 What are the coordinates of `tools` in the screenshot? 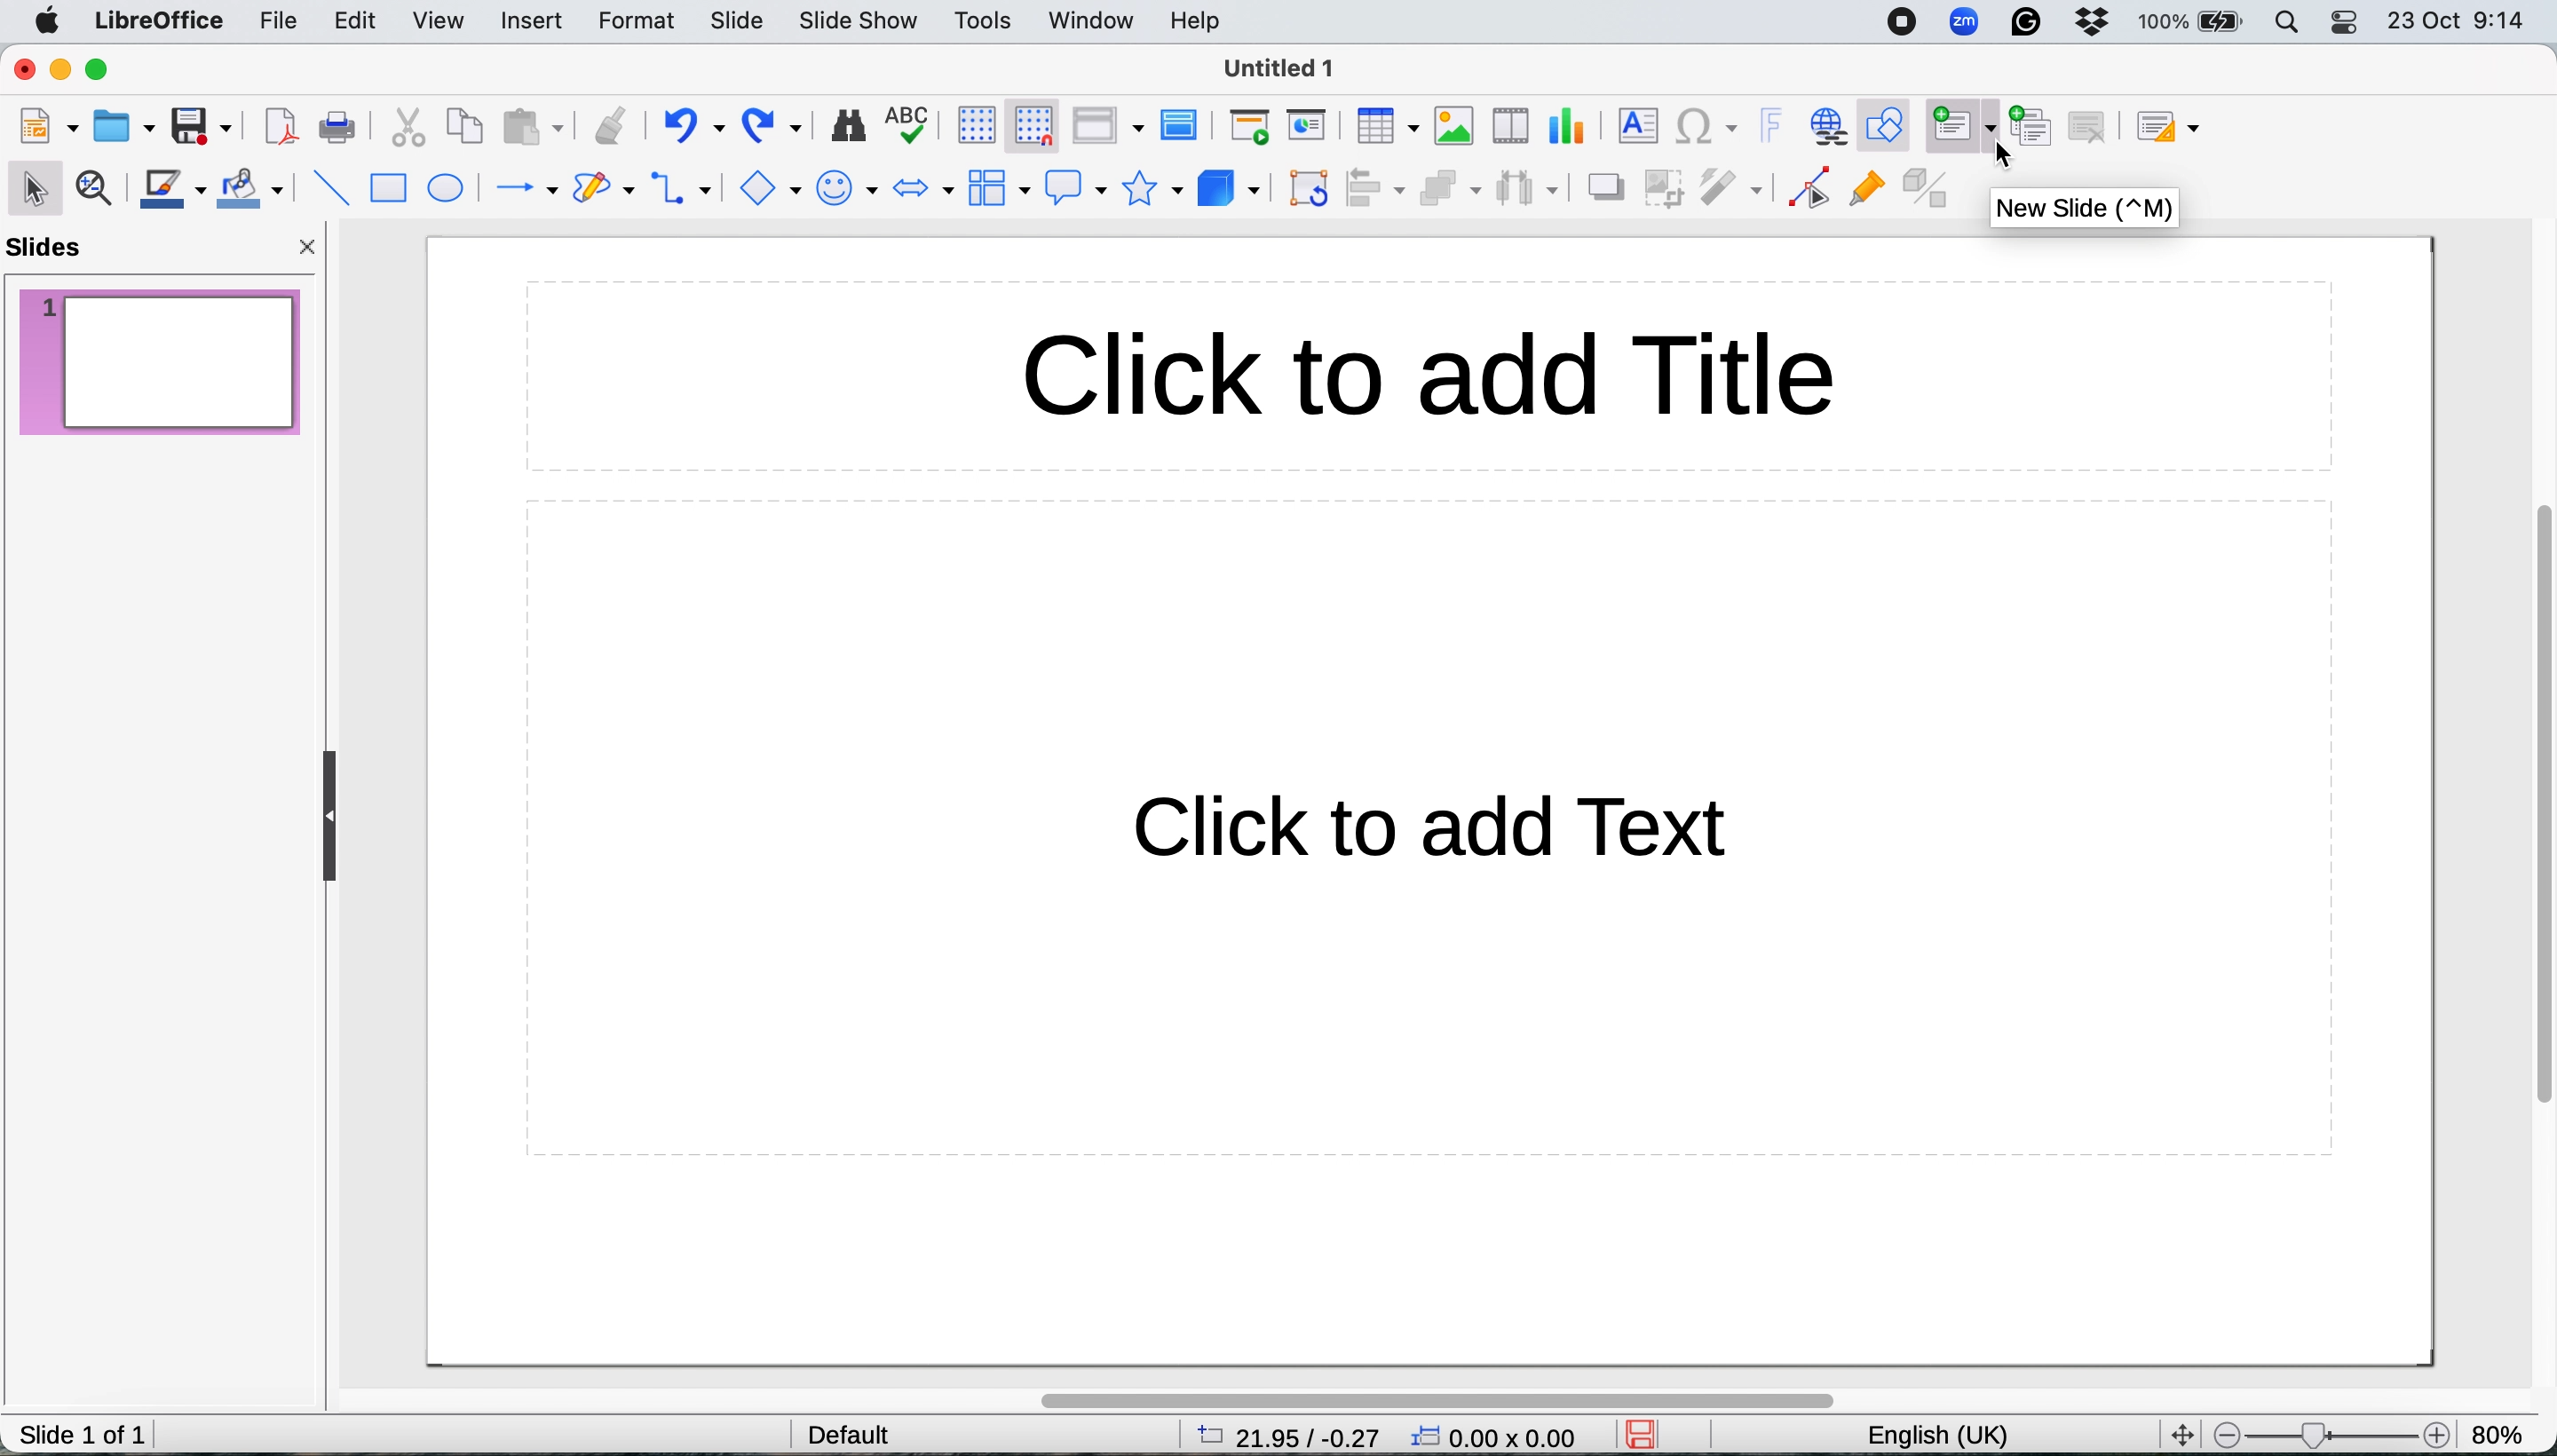 It's located at (990, 22).